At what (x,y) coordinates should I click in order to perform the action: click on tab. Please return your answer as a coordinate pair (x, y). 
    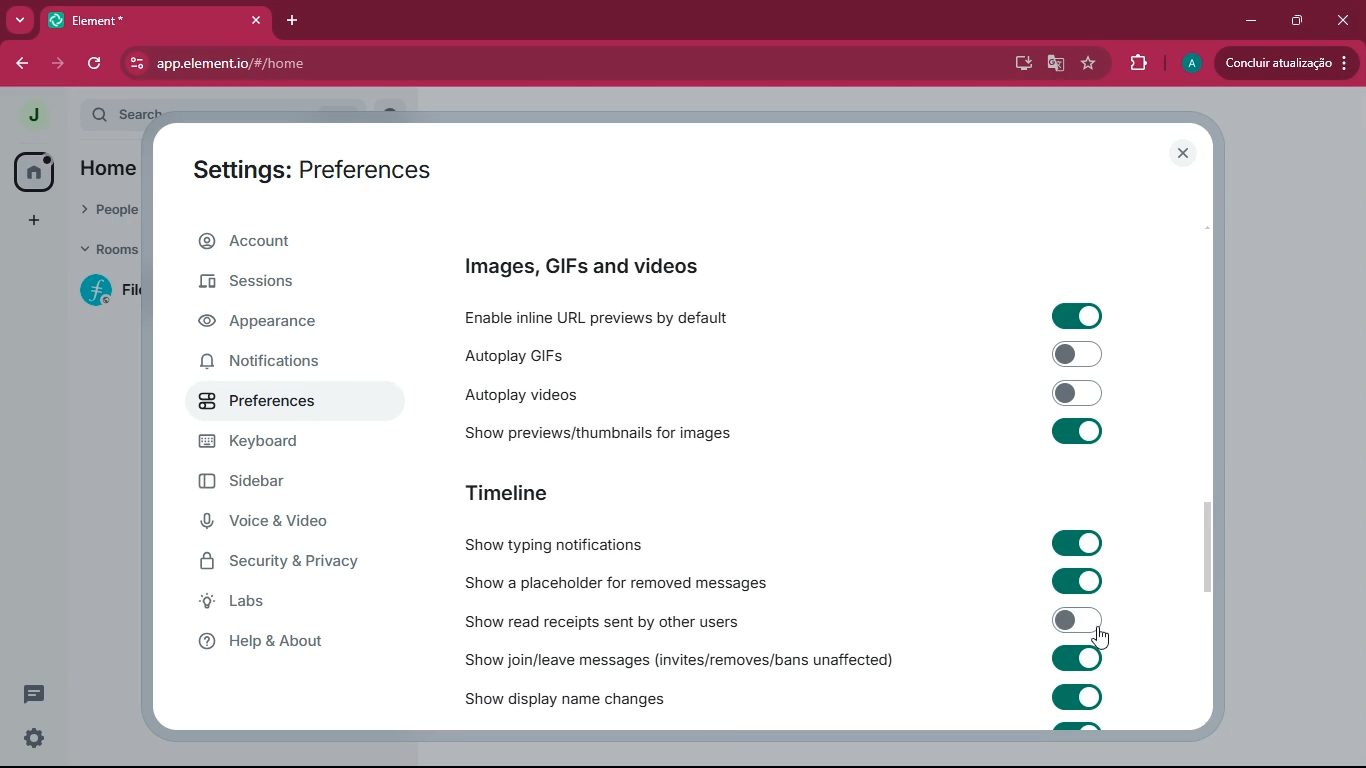
    Looking at the image, I should click on (128, 20).